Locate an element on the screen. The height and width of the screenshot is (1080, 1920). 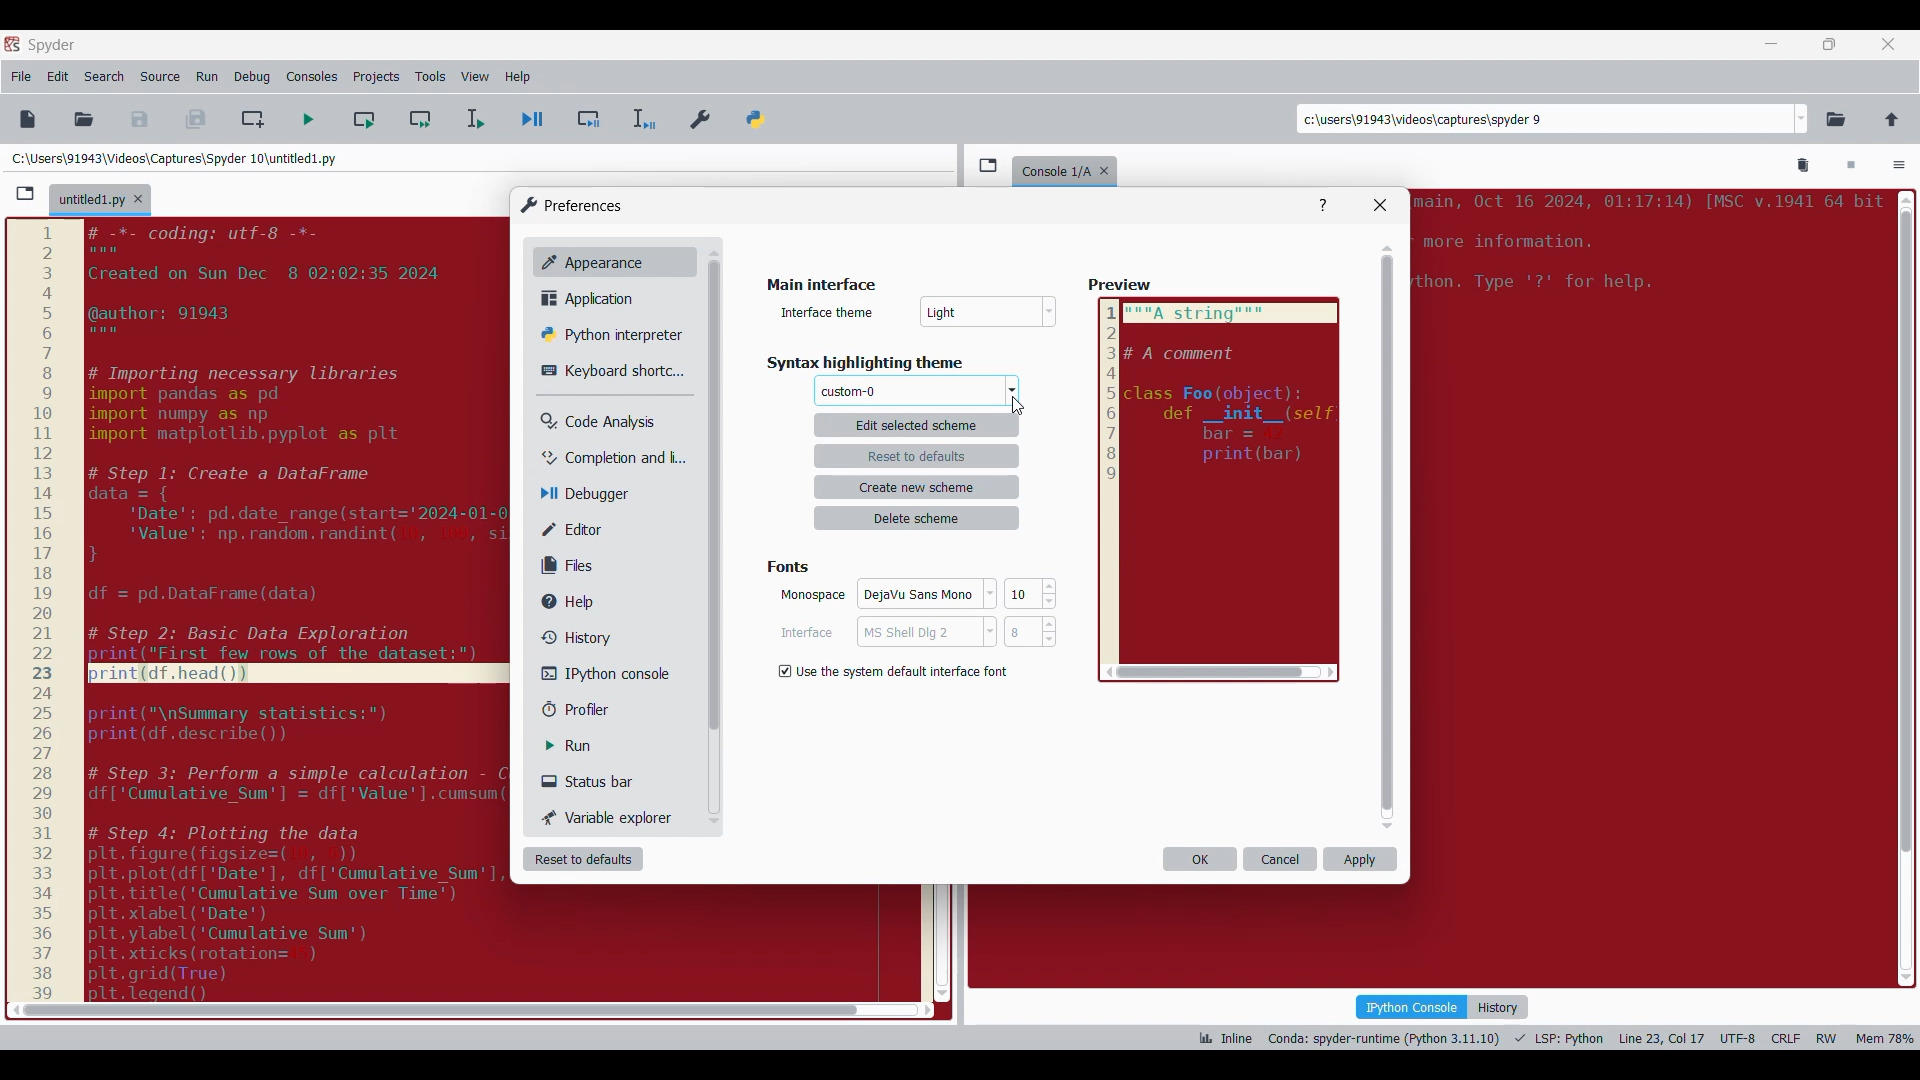
Browse tabs is located at coordinates (988, 165).